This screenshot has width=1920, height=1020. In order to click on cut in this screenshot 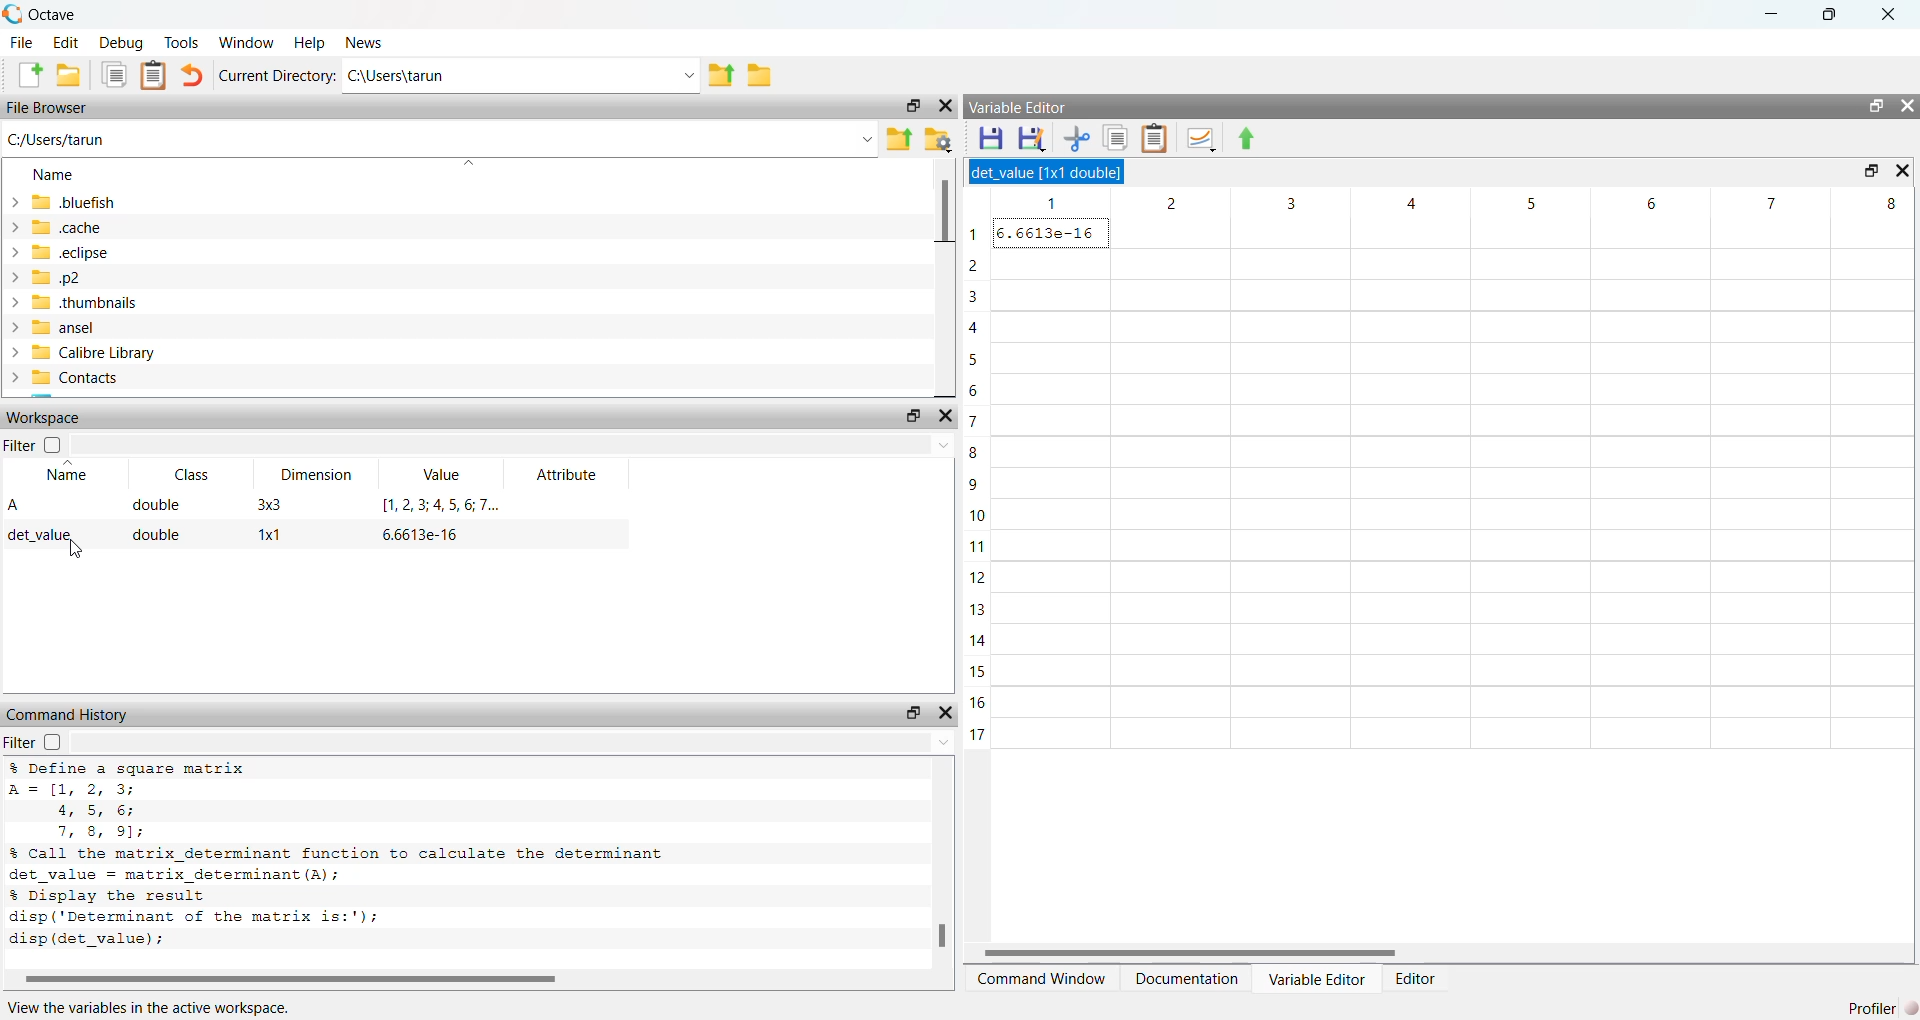, I will do `click(1079, 140)`.